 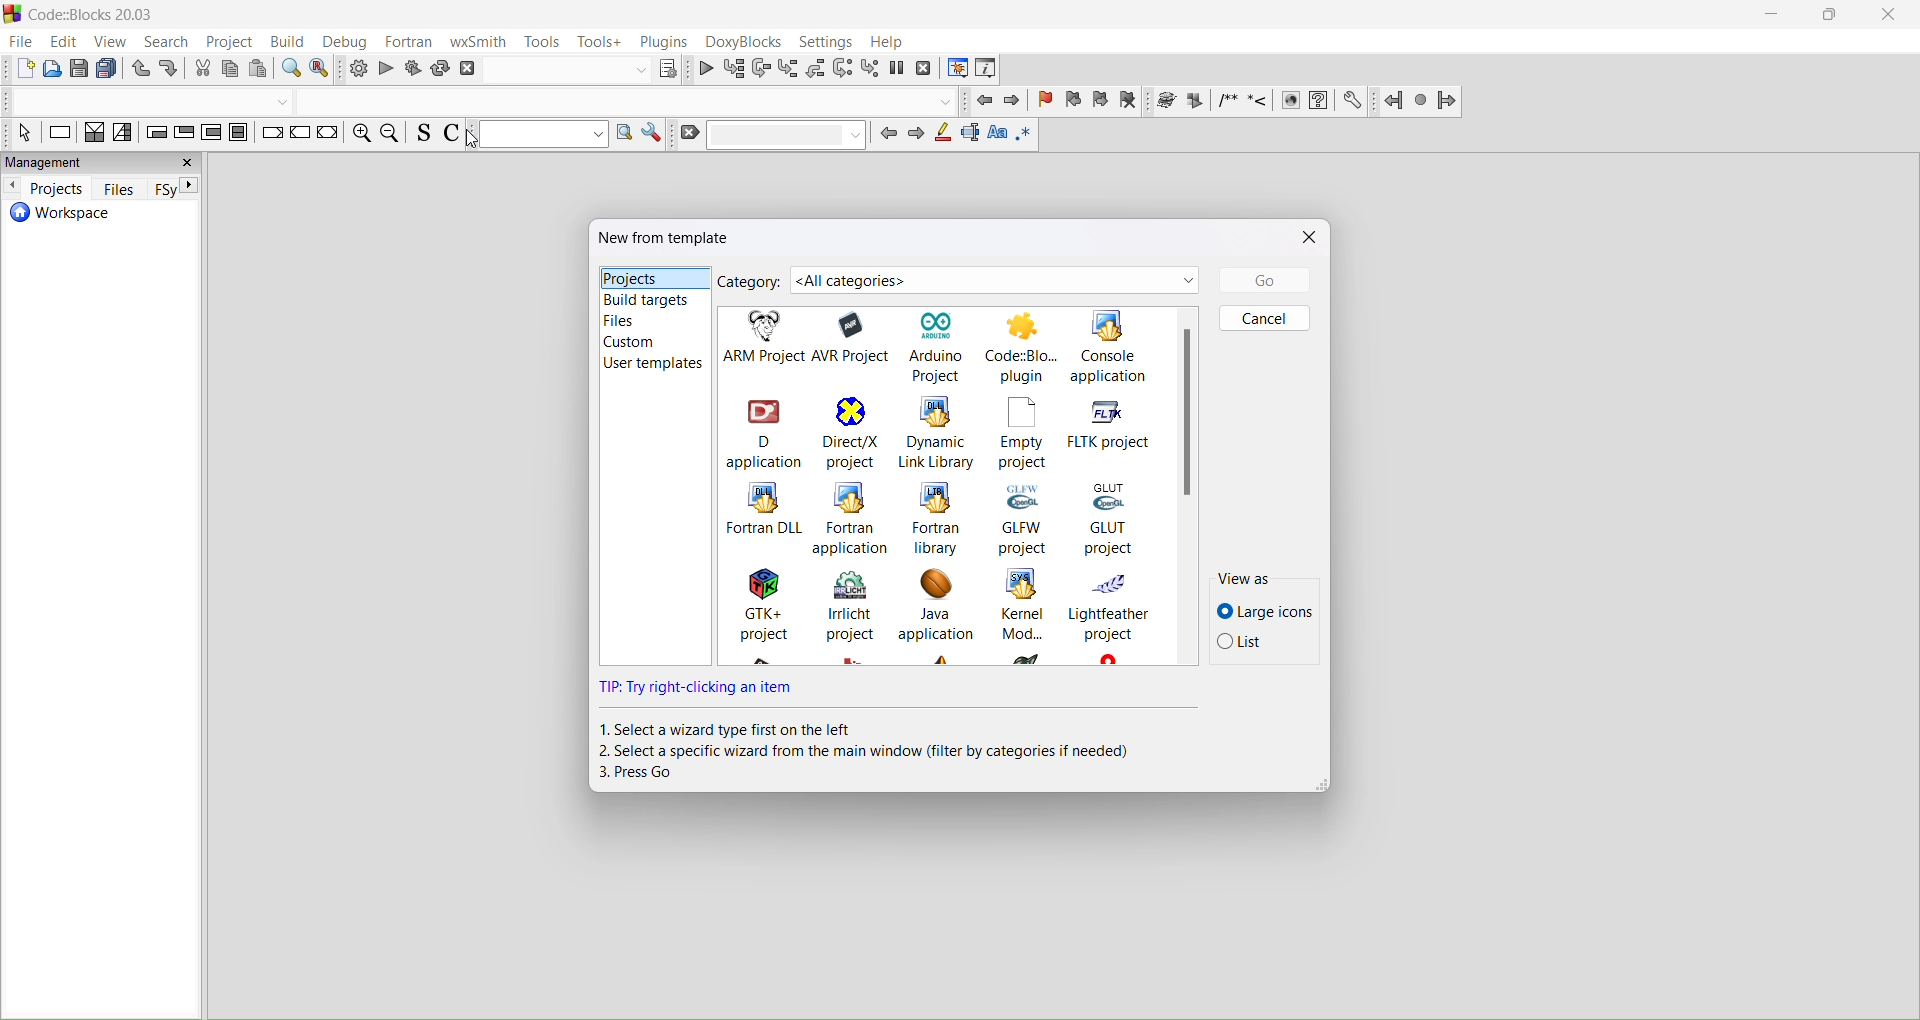 I want to click on direct/x project, so click(x=848, y=433).